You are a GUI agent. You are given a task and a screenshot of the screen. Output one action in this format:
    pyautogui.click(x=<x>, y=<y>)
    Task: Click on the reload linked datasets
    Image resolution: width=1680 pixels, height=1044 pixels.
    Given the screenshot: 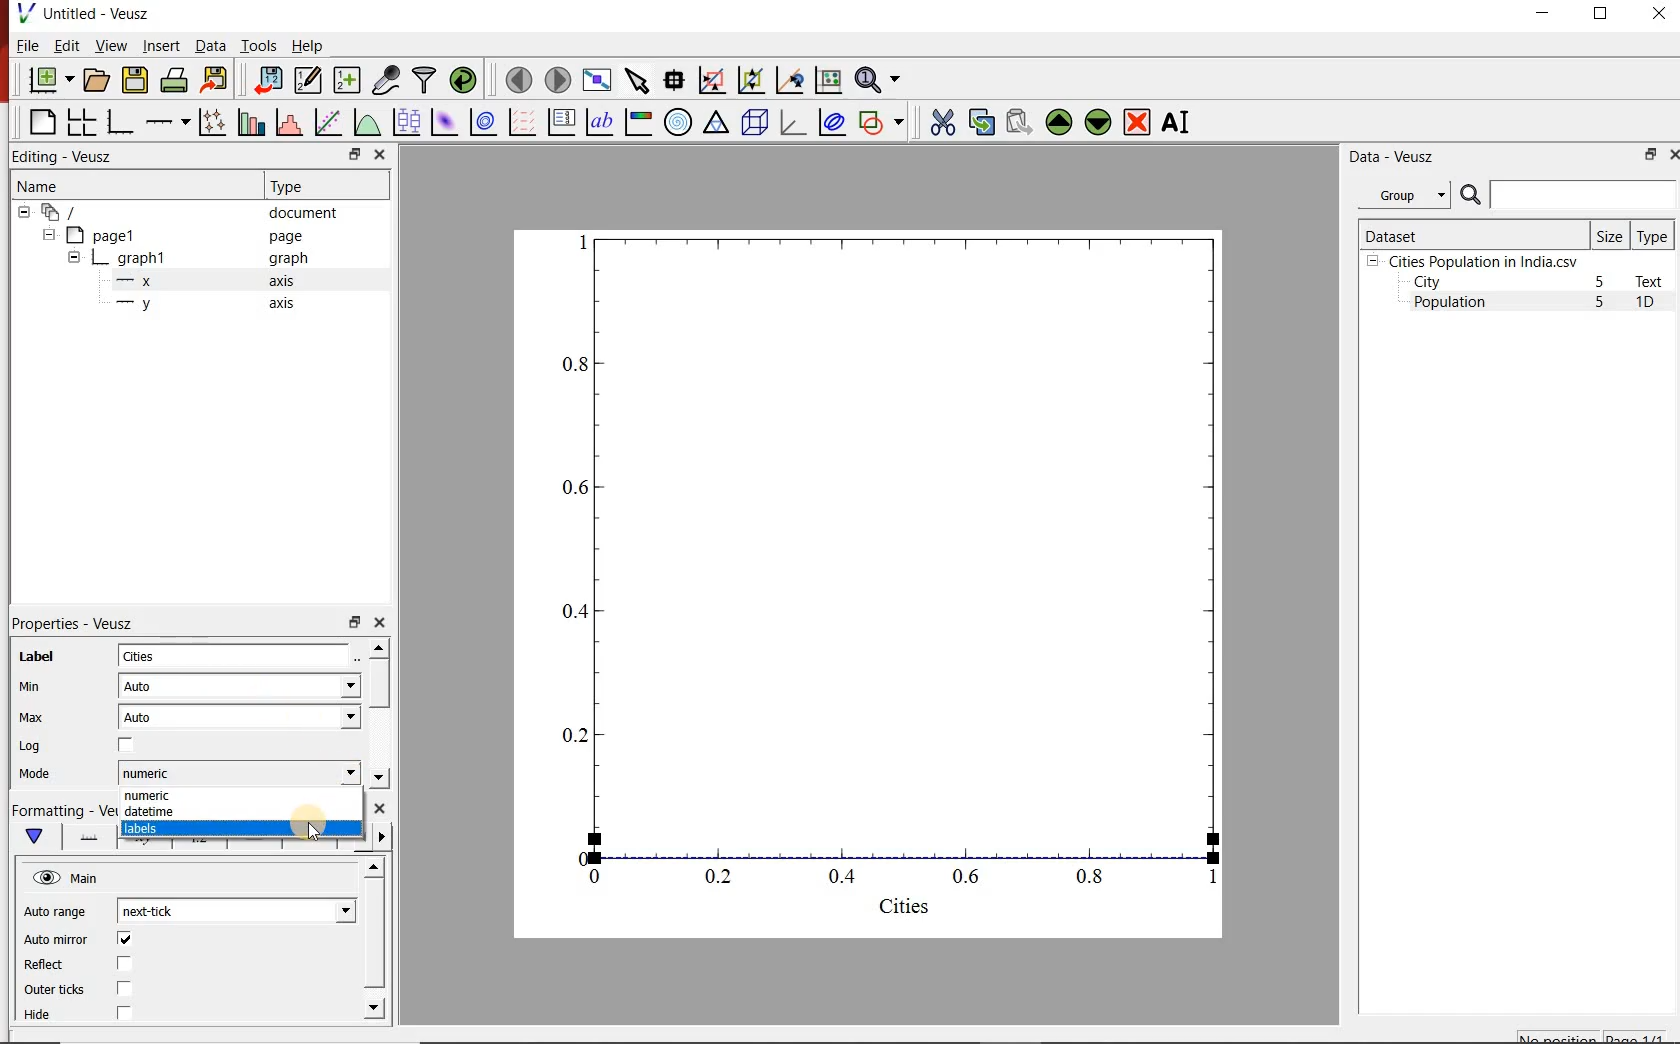 What is the action you would take?
    pyautogui.click(x=462, y=80)
    